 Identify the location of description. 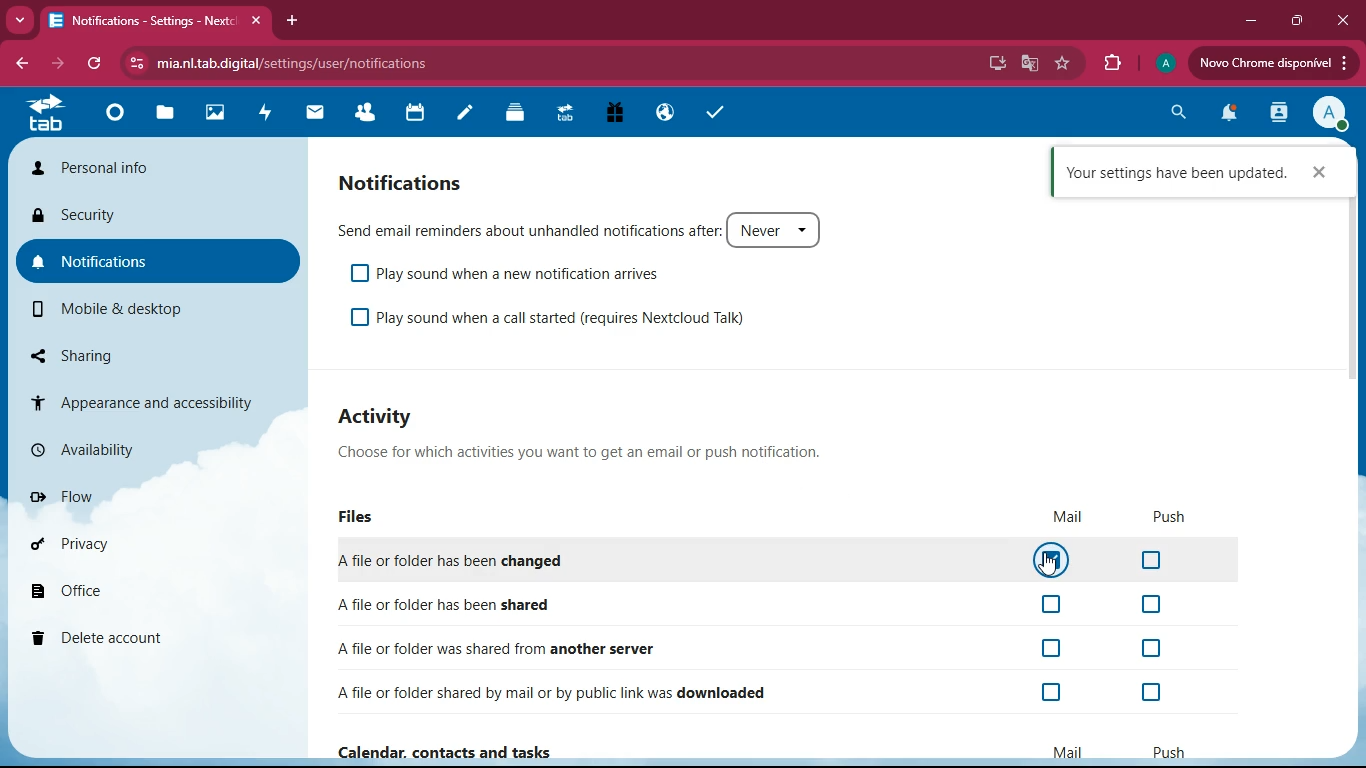
(587, 451).